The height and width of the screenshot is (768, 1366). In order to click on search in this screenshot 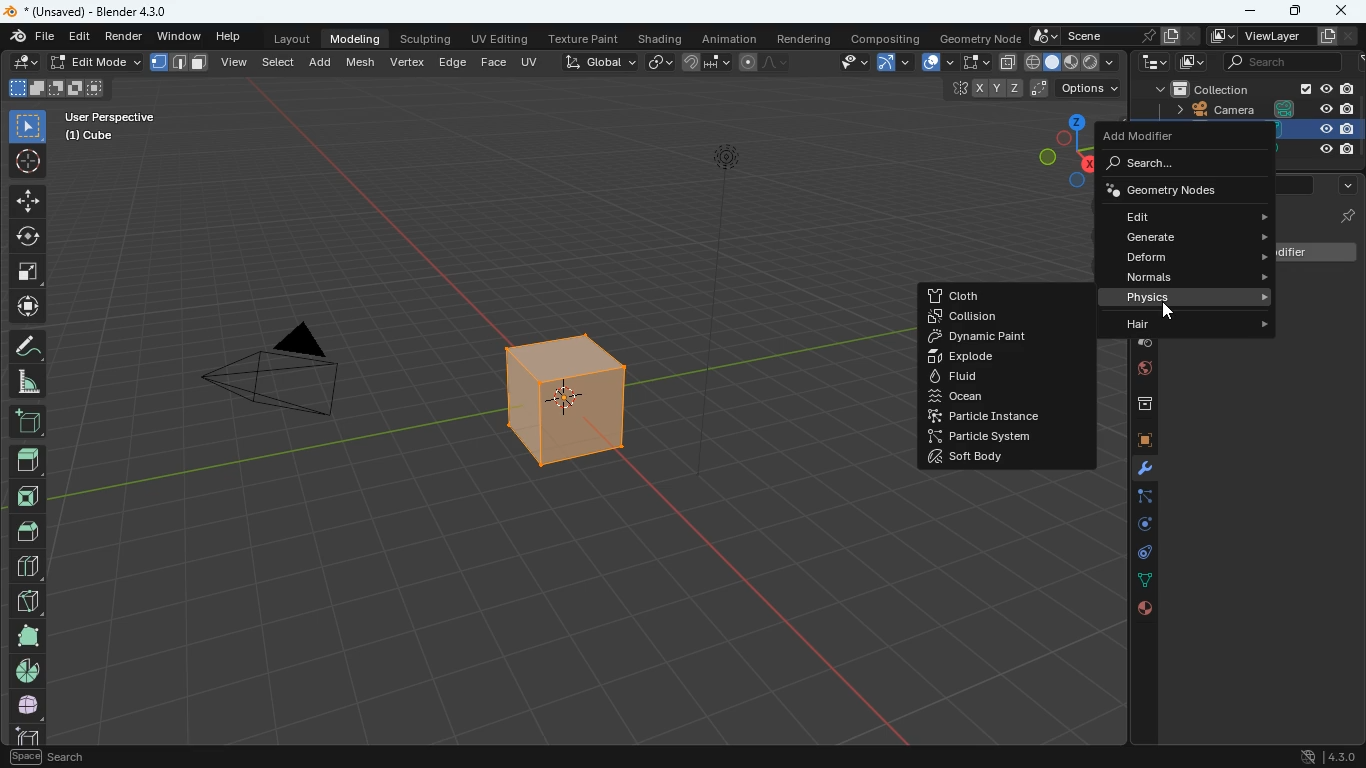, I will do `click(1291, 63)`.